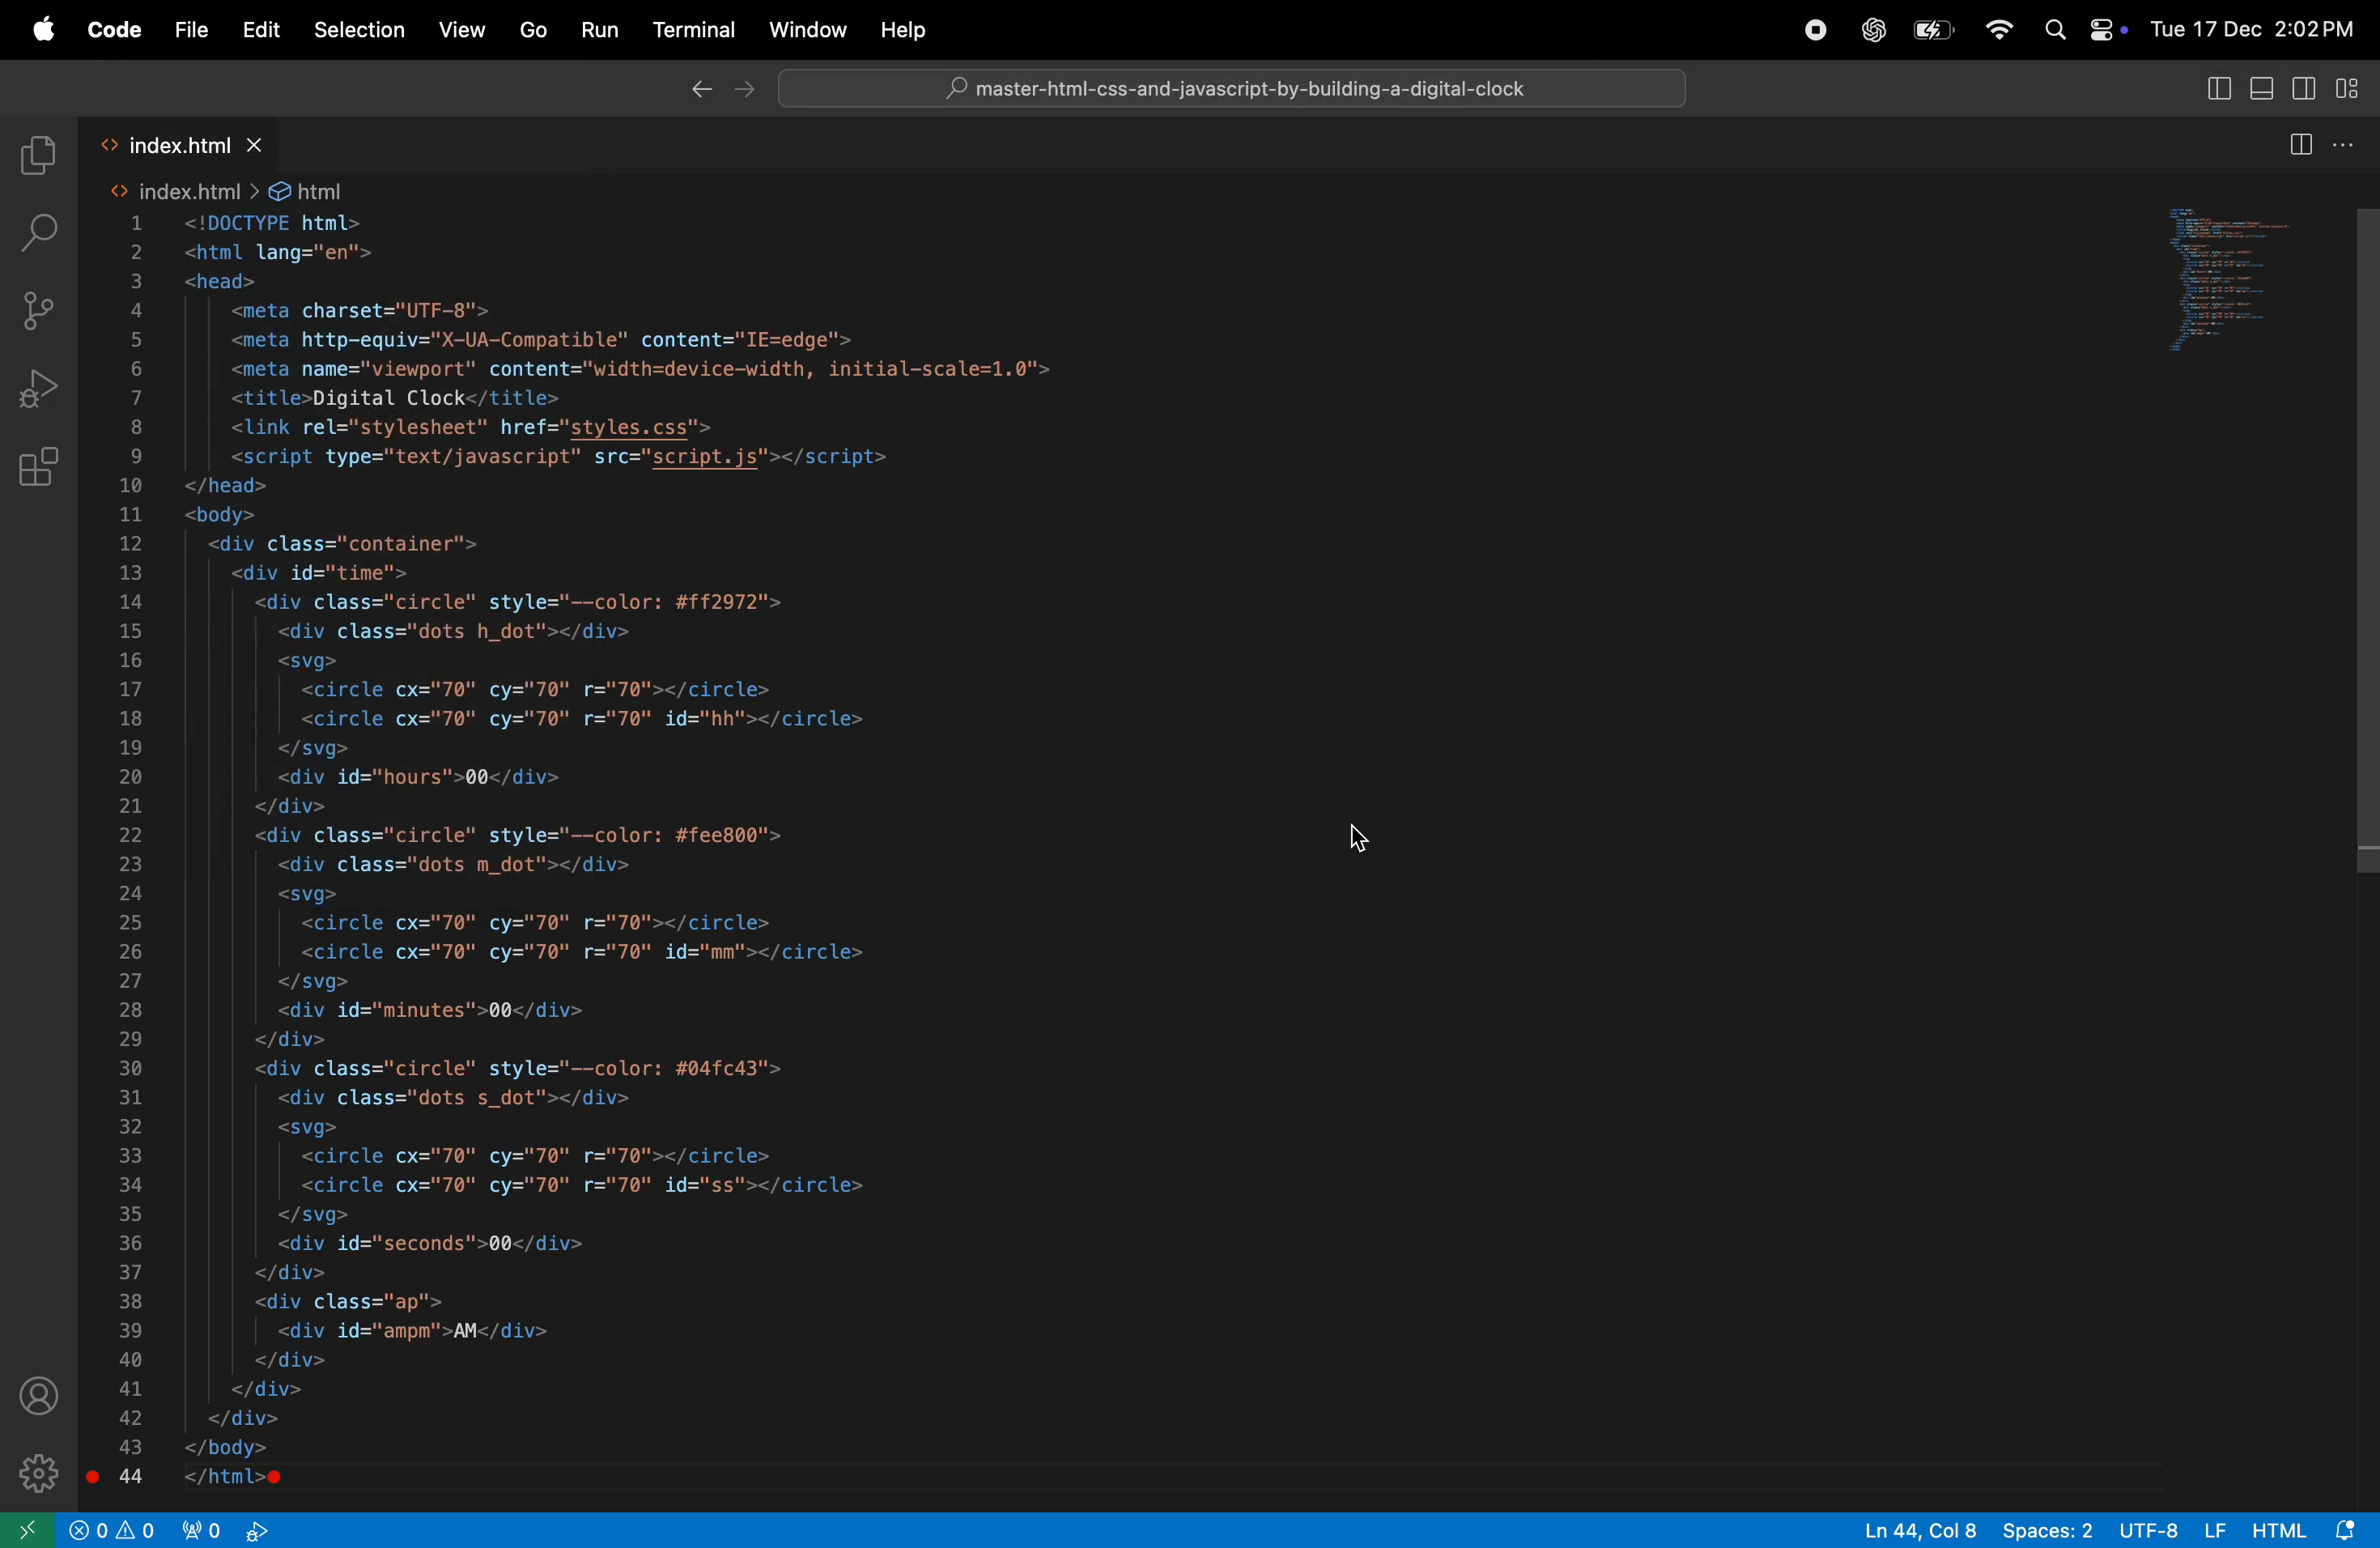 The width and height of the screenshot is (2380, 1548). I want to click on , so click(908, 28).